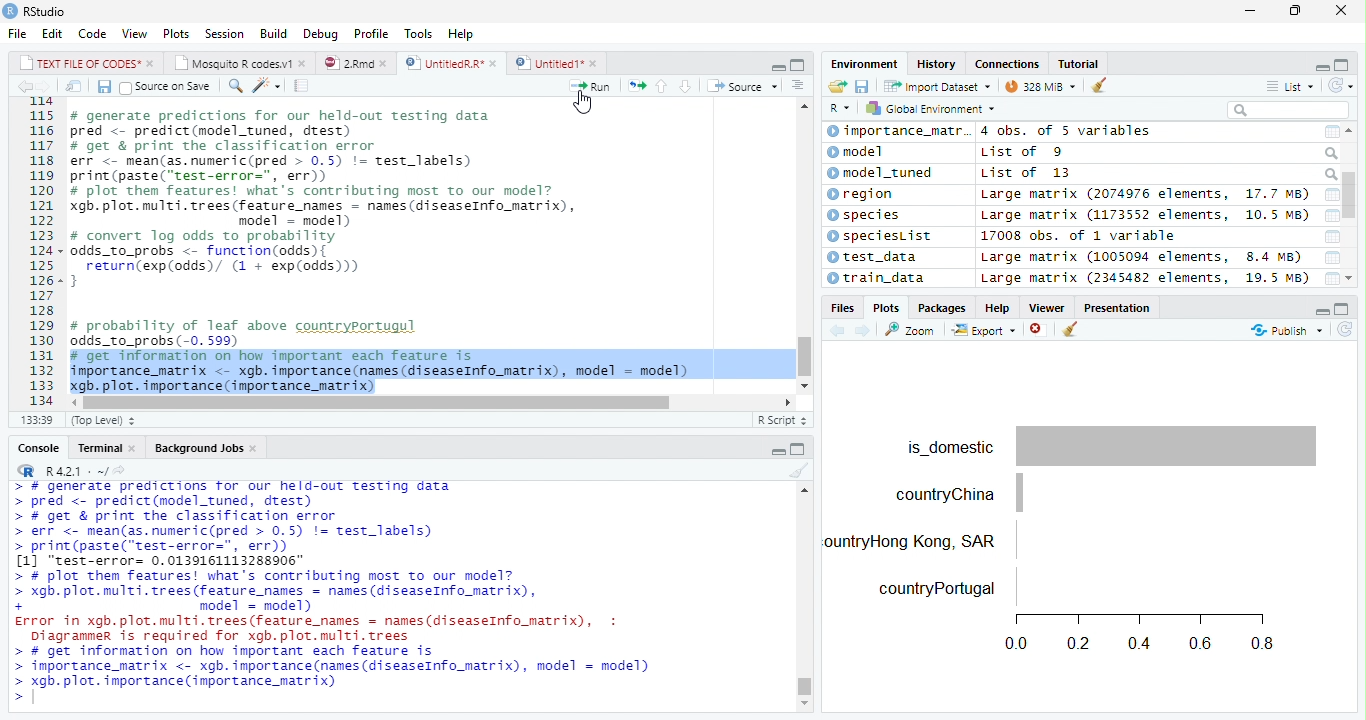  I want to click on Maximize, so click(801, 447).